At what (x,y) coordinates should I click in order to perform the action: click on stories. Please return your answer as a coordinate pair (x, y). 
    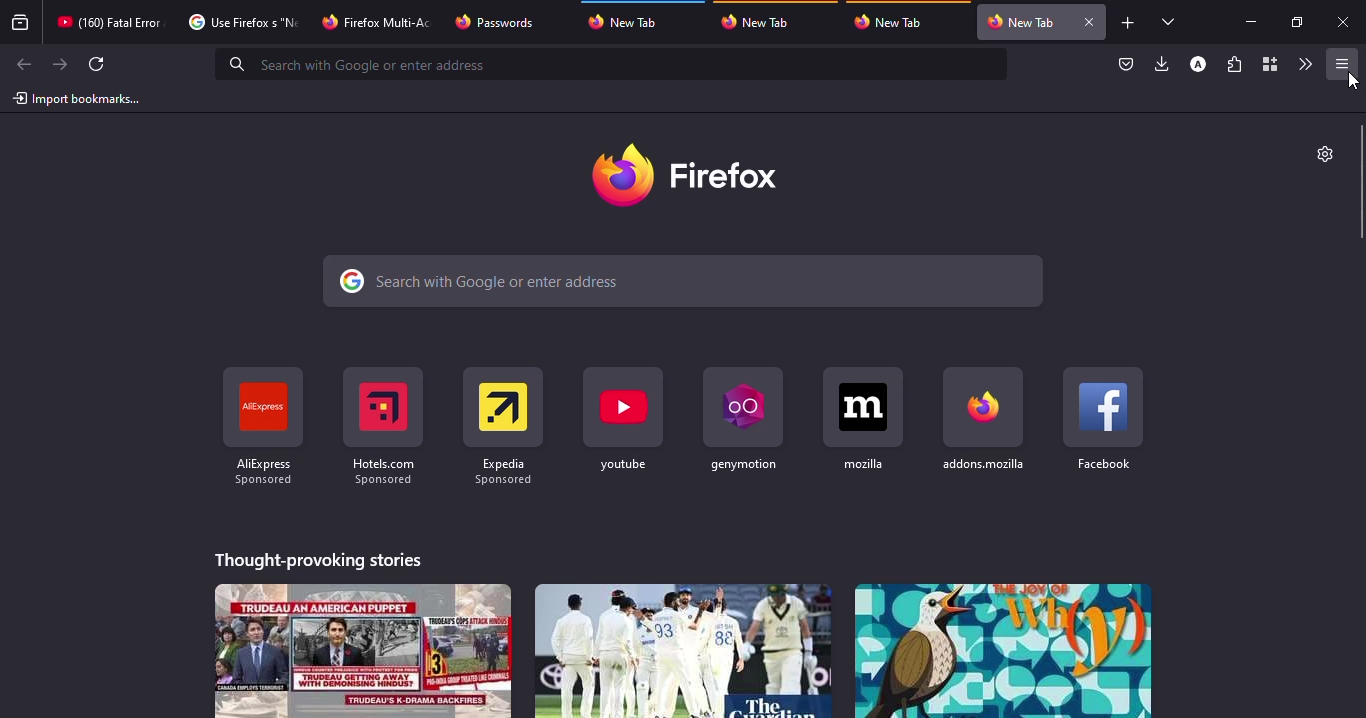
    Looking at the image, I should click on (1002, 650).